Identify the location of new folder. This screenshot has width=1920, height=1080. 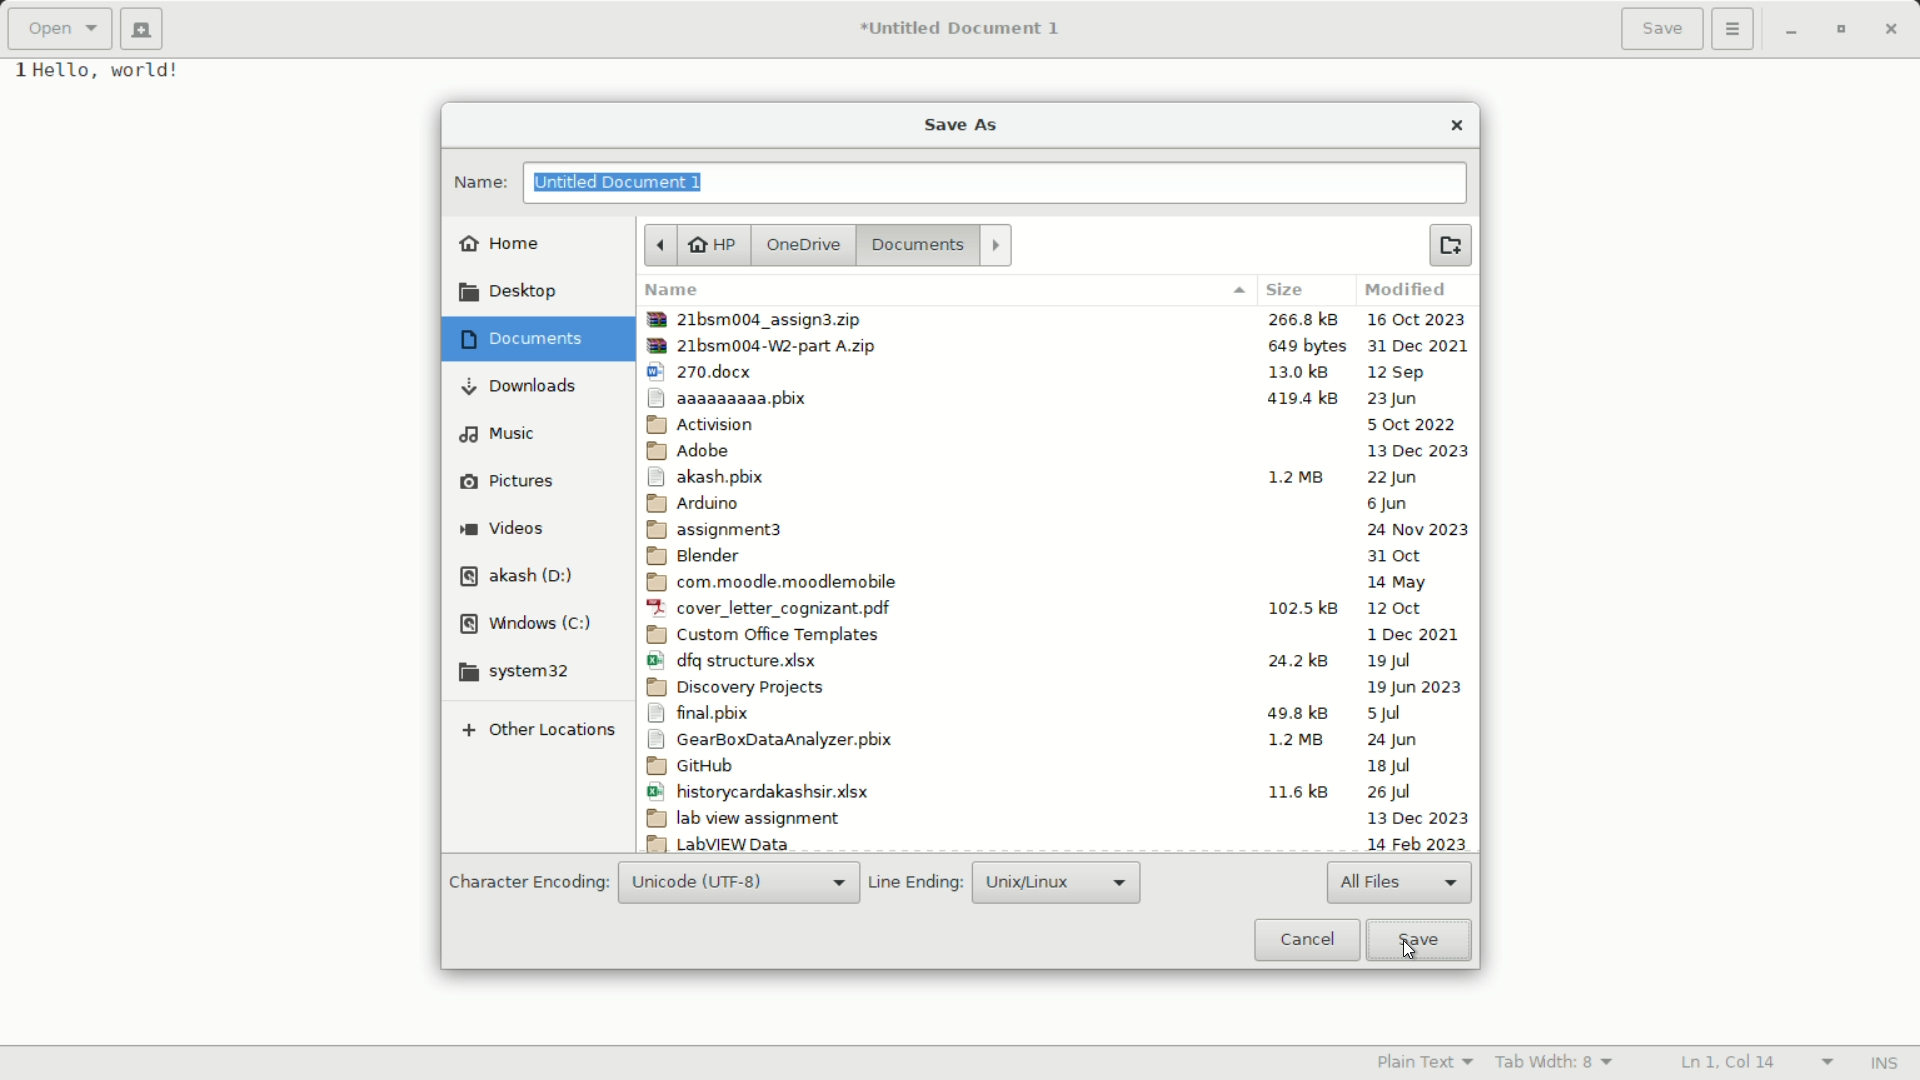
(1449, 245).